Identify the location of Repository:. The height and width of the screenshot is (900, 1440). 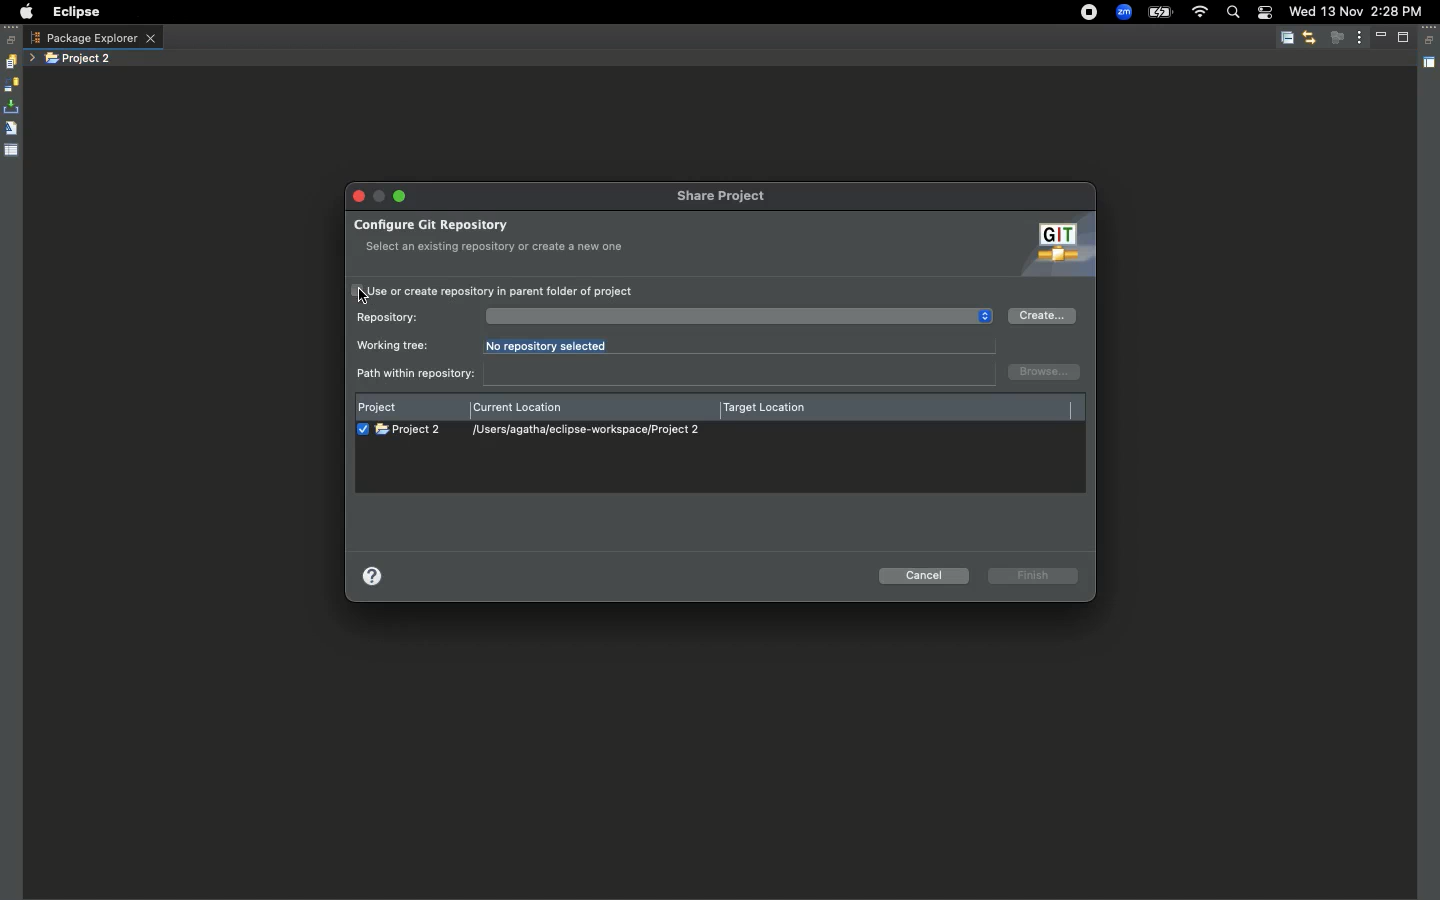
(389, 317).